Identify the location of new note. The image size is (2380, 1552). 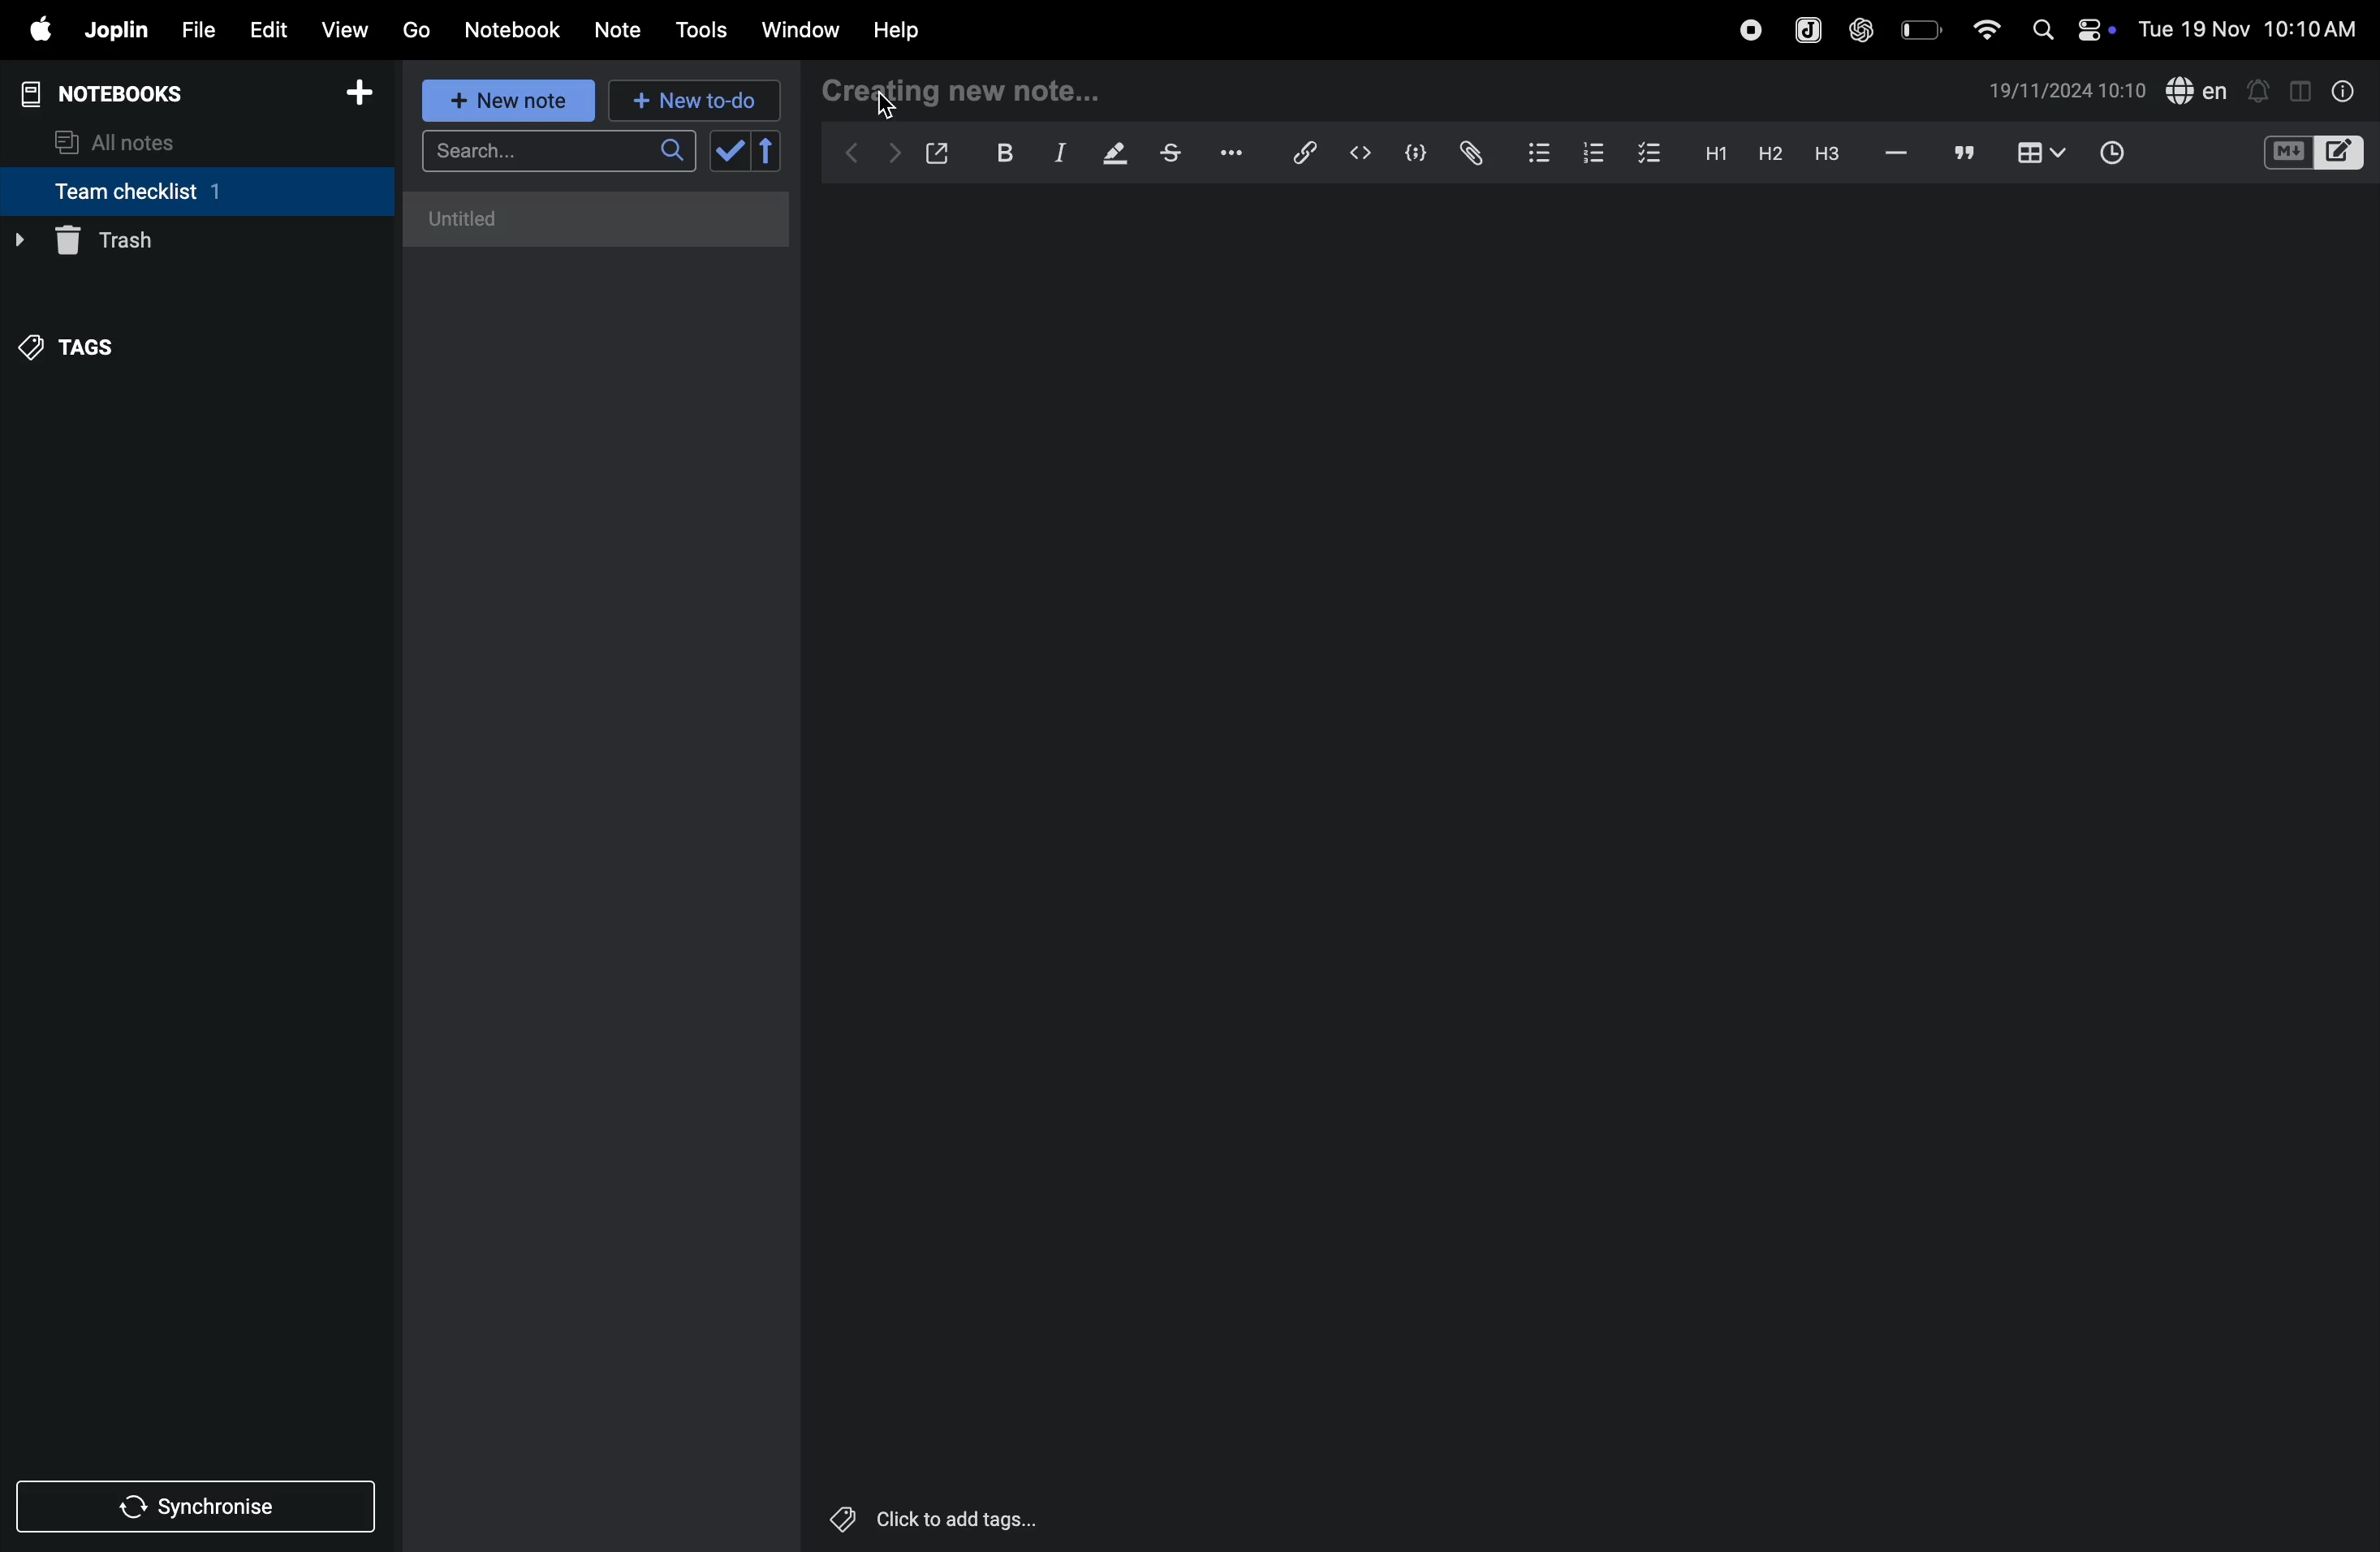
(511, 102).